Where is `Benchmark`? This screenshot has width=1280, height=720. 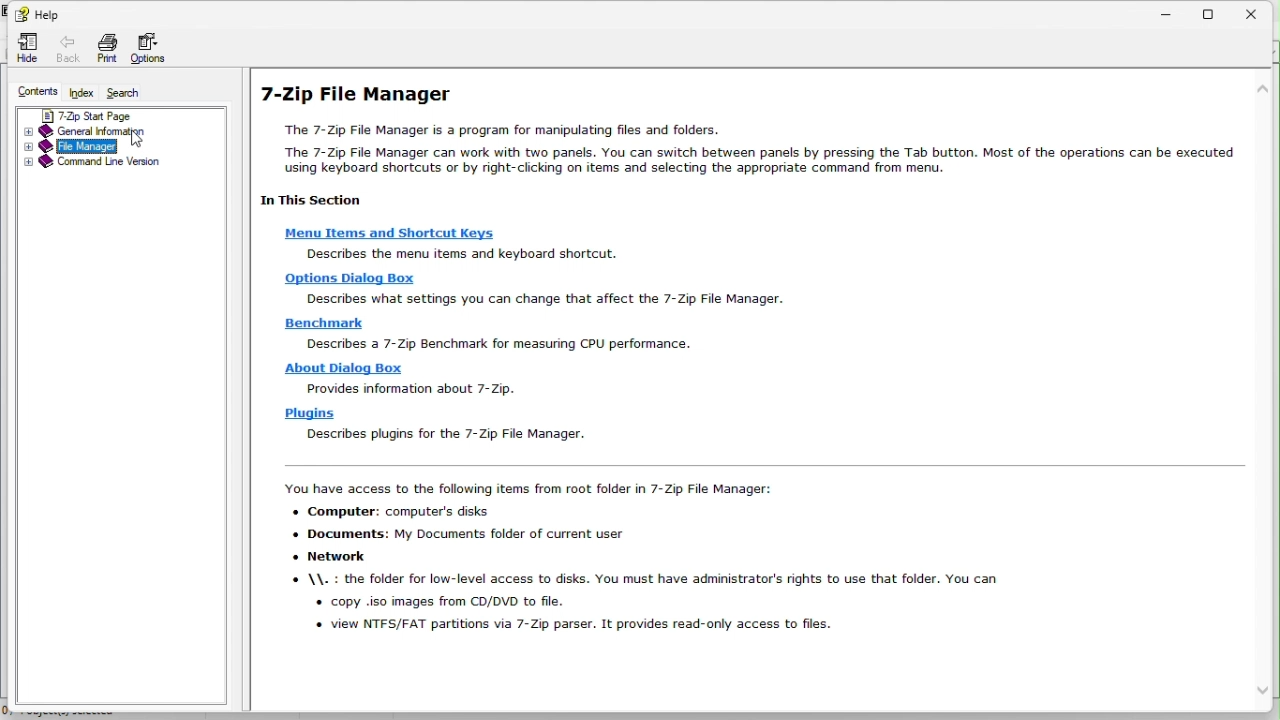 Benchmark is located at coordinates (319, 323).